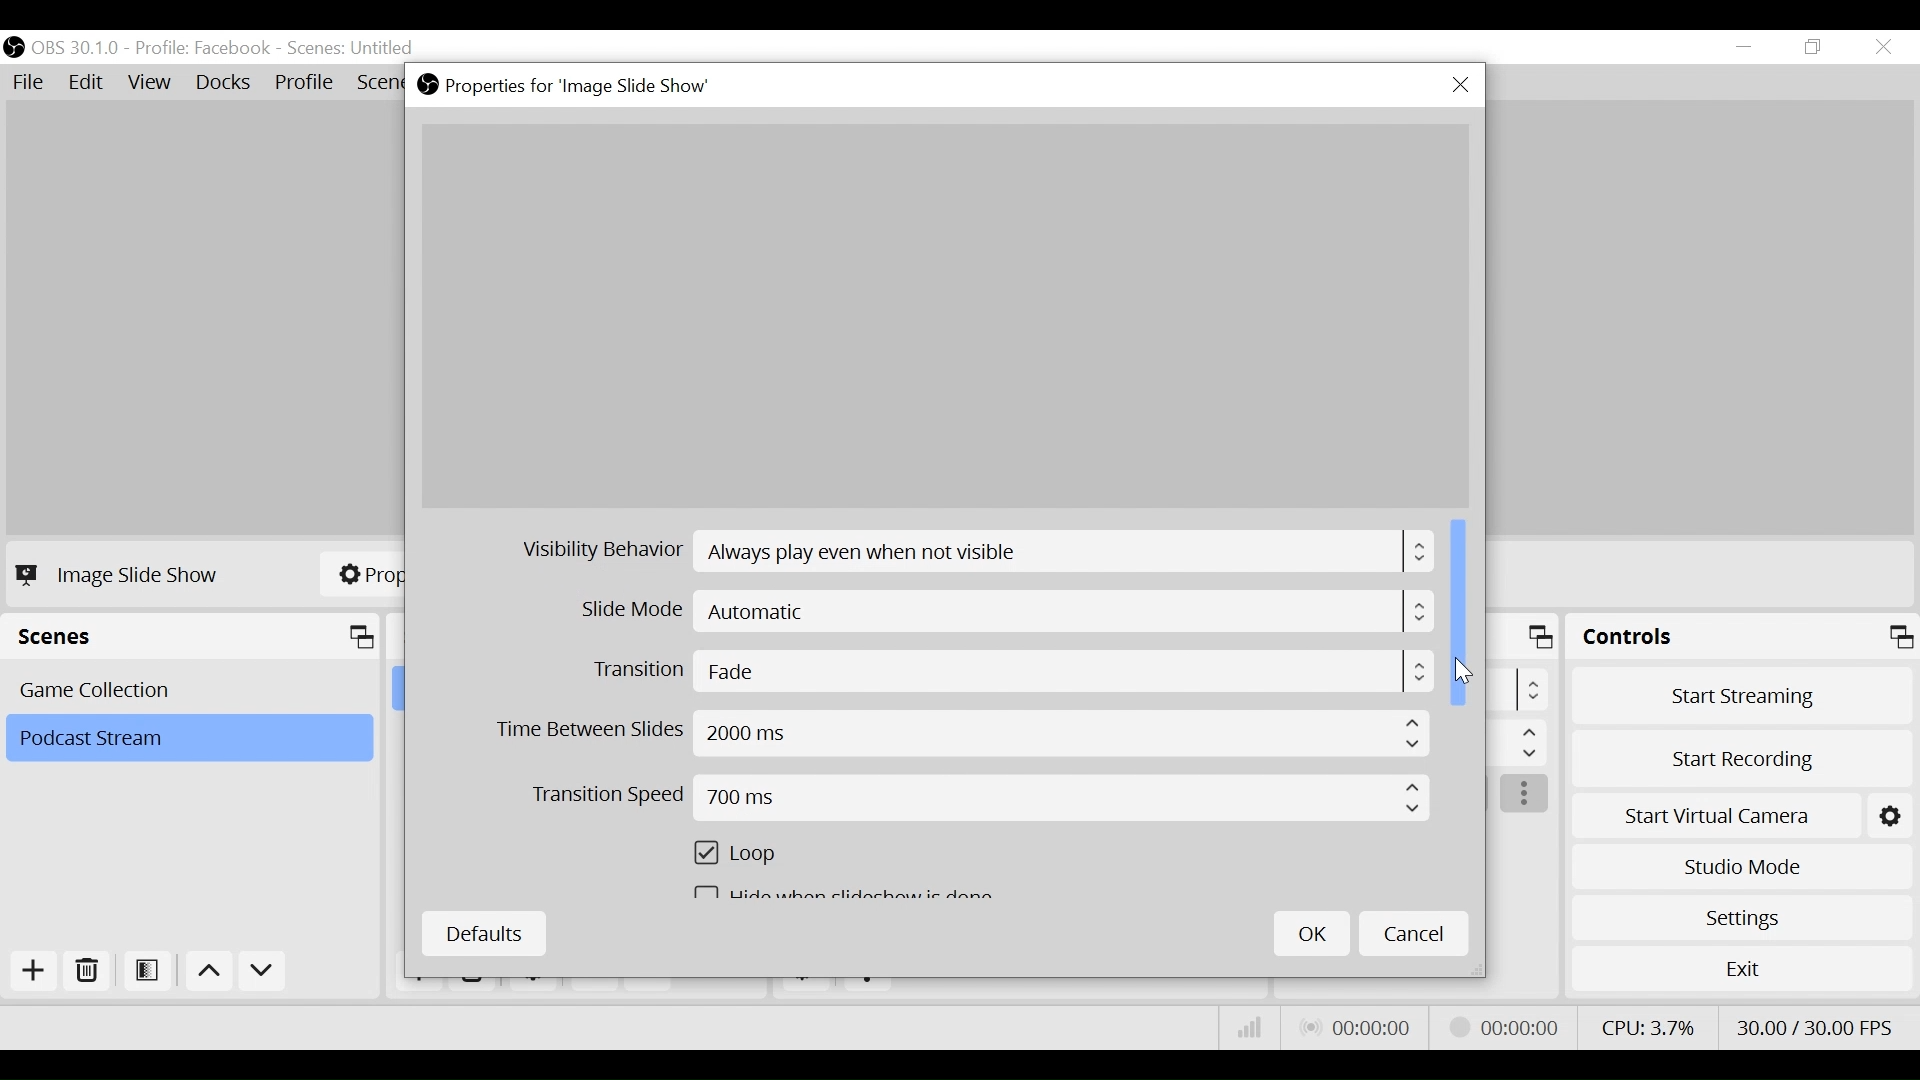 The width and height of the screenshot is (1920, 1080). I want to click on OBS Desktop Icon, so click(14, 47).